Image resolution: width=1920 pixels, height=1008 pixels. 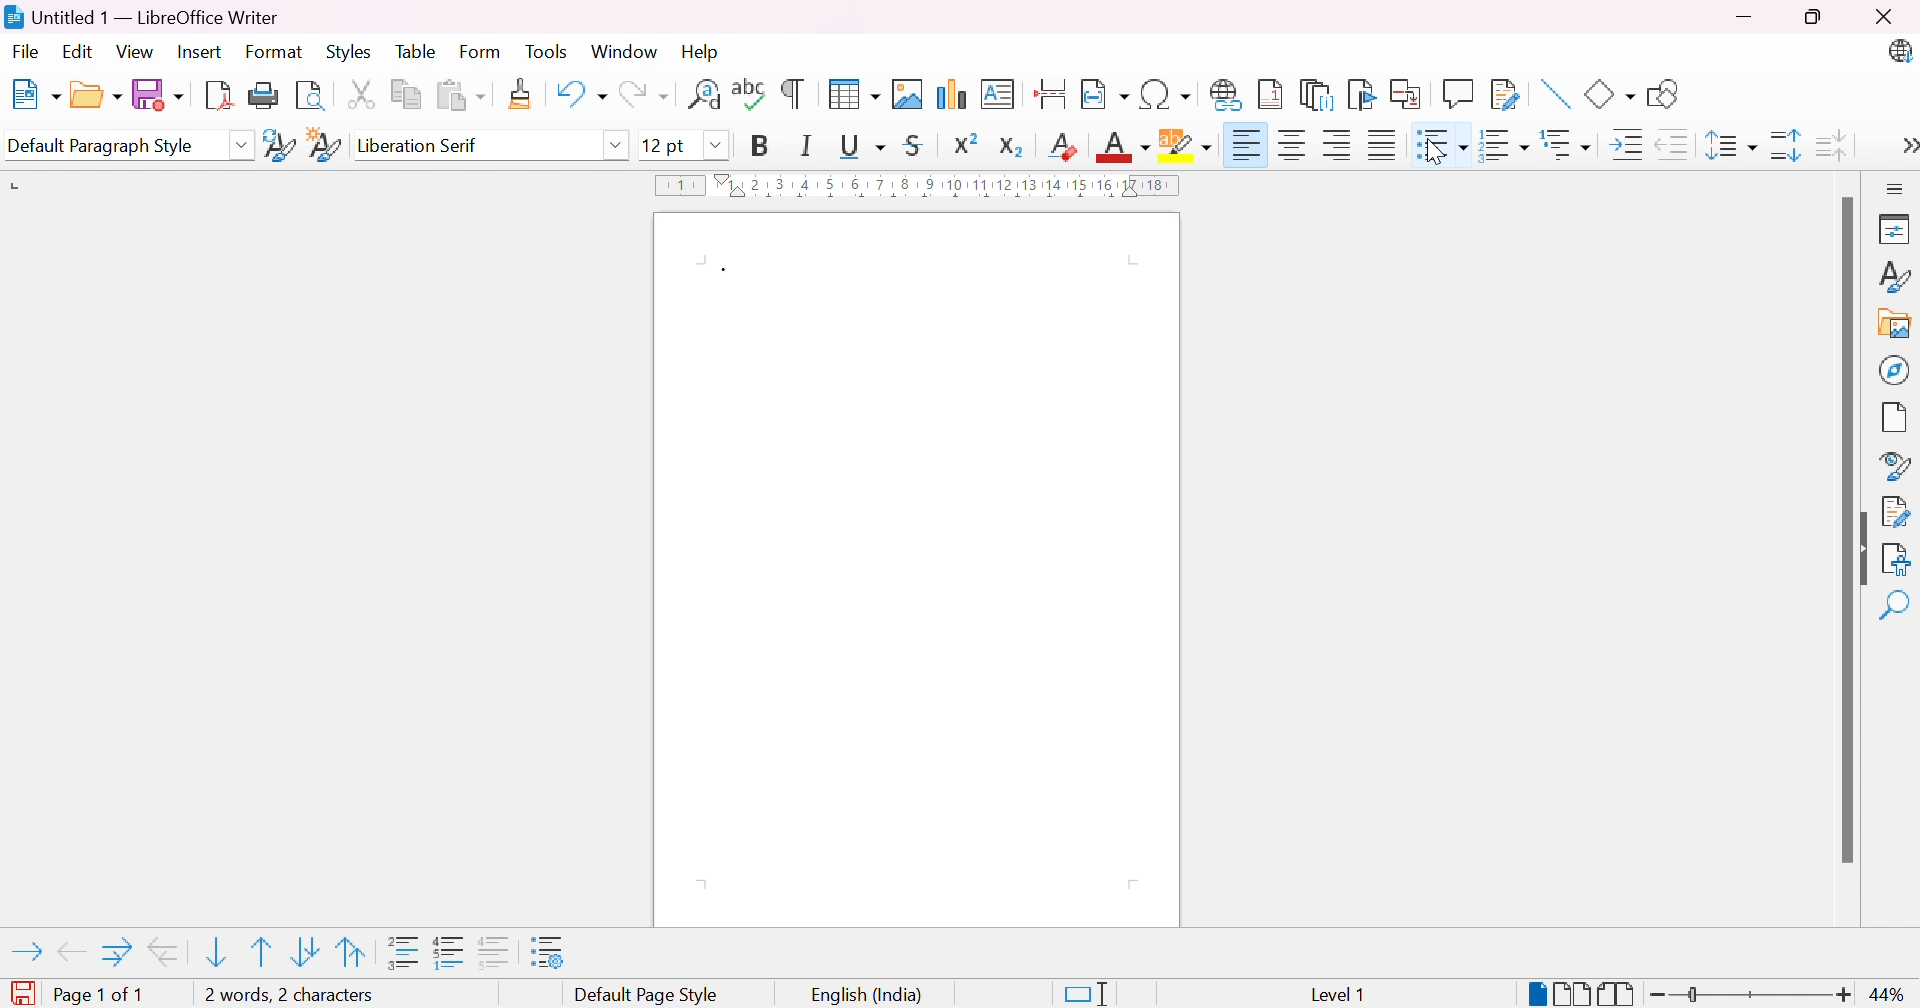 What do you see at coordinates (29, 53) in the screenshot?
I see `File` at bounding box center [29, 53].